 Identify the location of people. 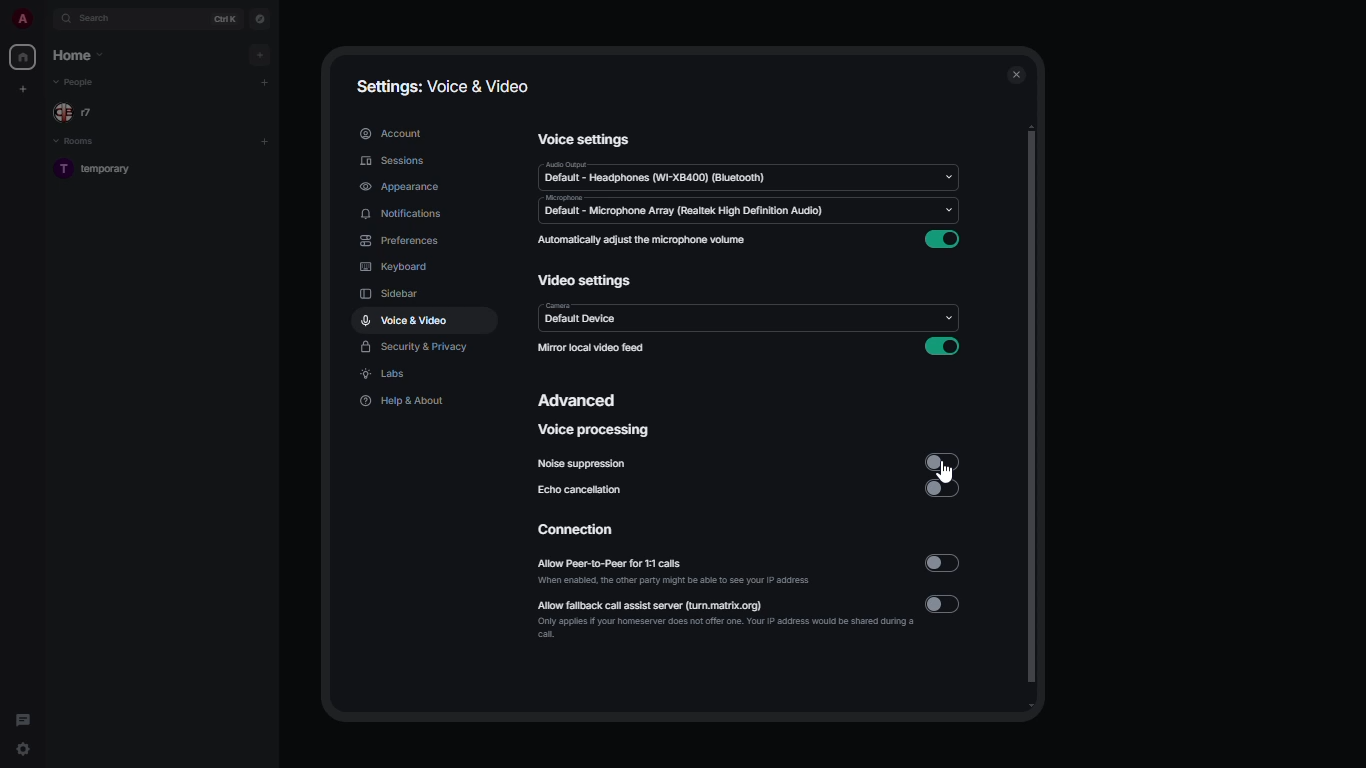
(78, 82).